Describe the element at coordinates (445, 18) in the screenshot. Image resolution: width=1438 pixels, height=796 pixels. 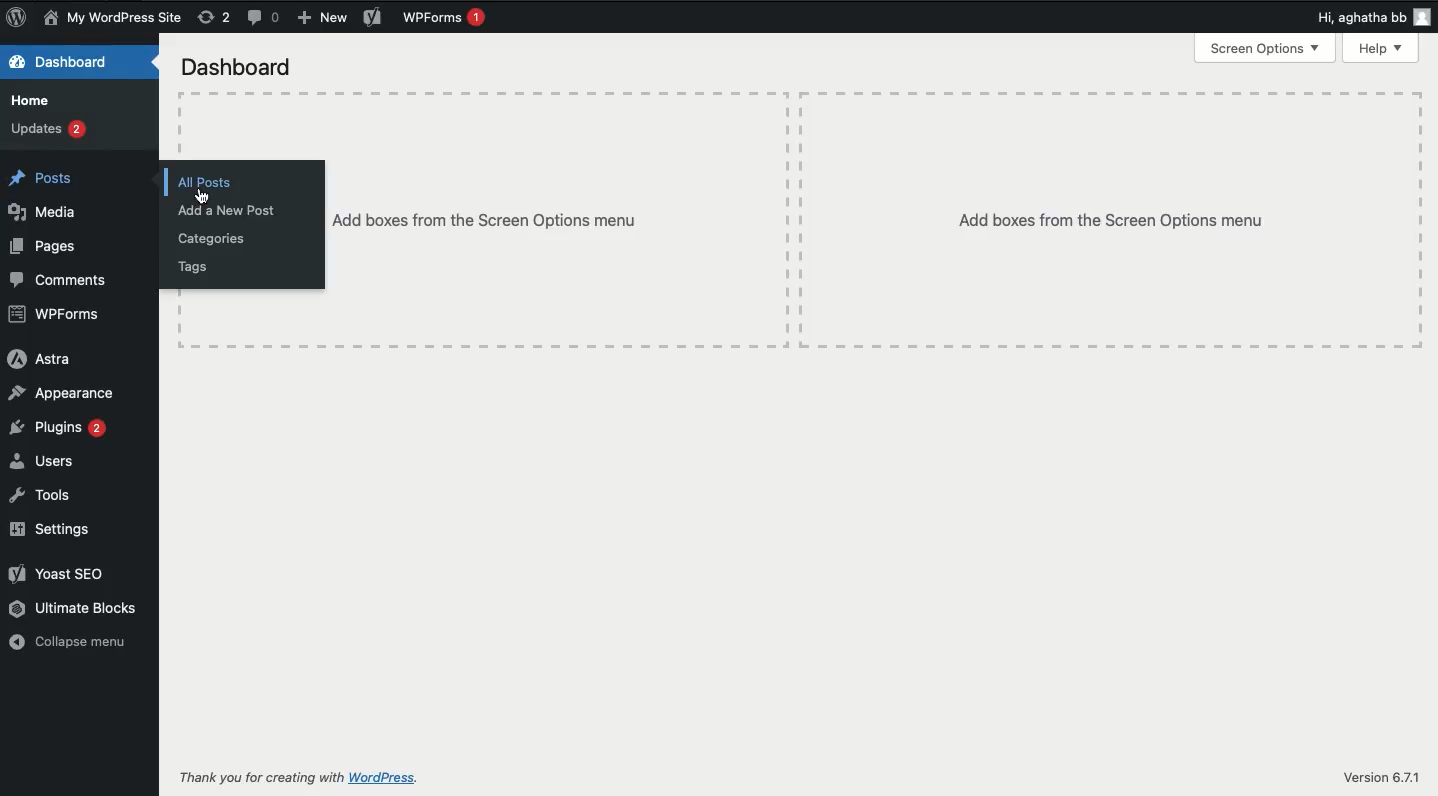
I see `WPForms` at that location.